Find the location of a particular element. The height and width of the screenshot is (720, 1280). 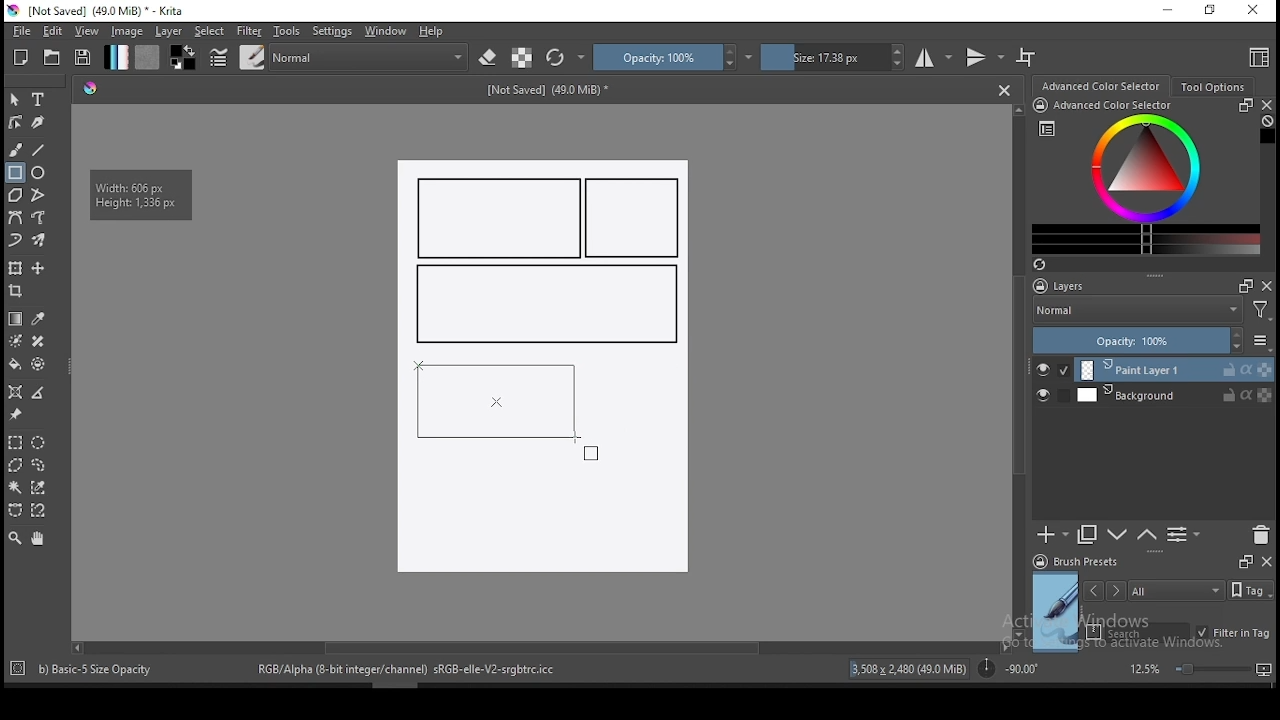

icon and file name is located at coordinates (99, 11).